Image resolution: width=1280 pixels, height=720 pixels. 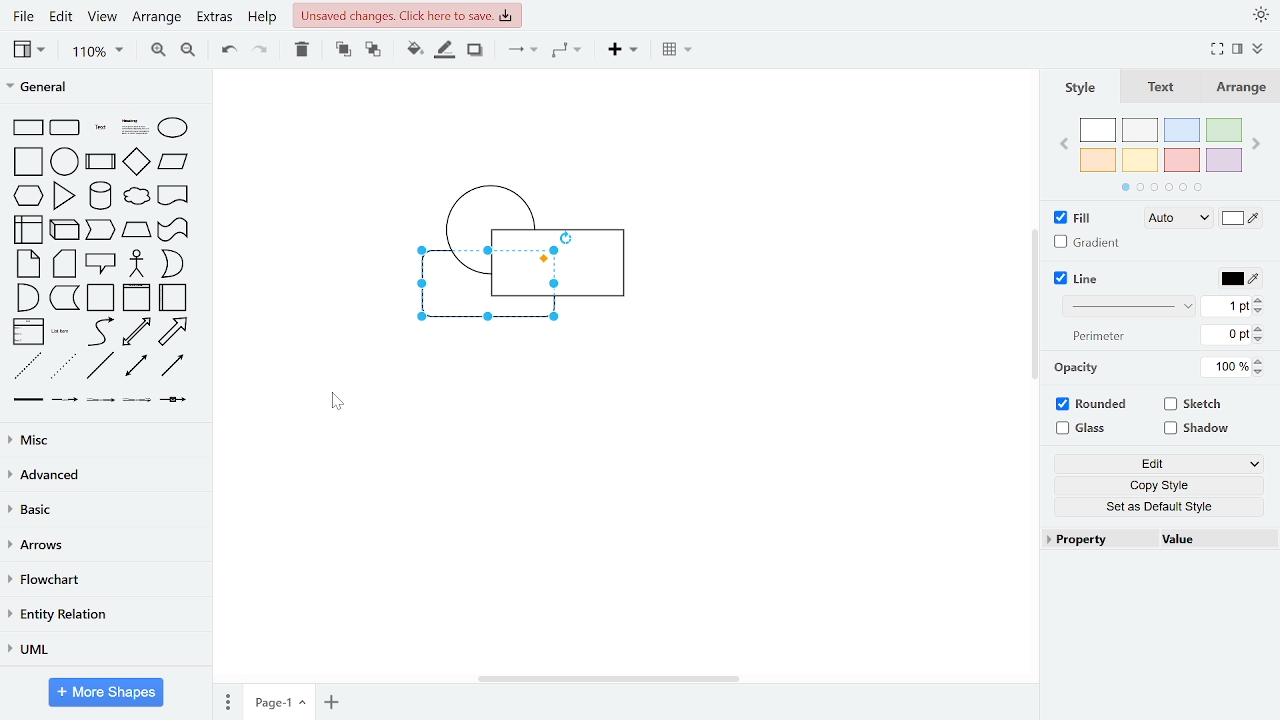 I want to click on UML, so click(x=106, y=648).